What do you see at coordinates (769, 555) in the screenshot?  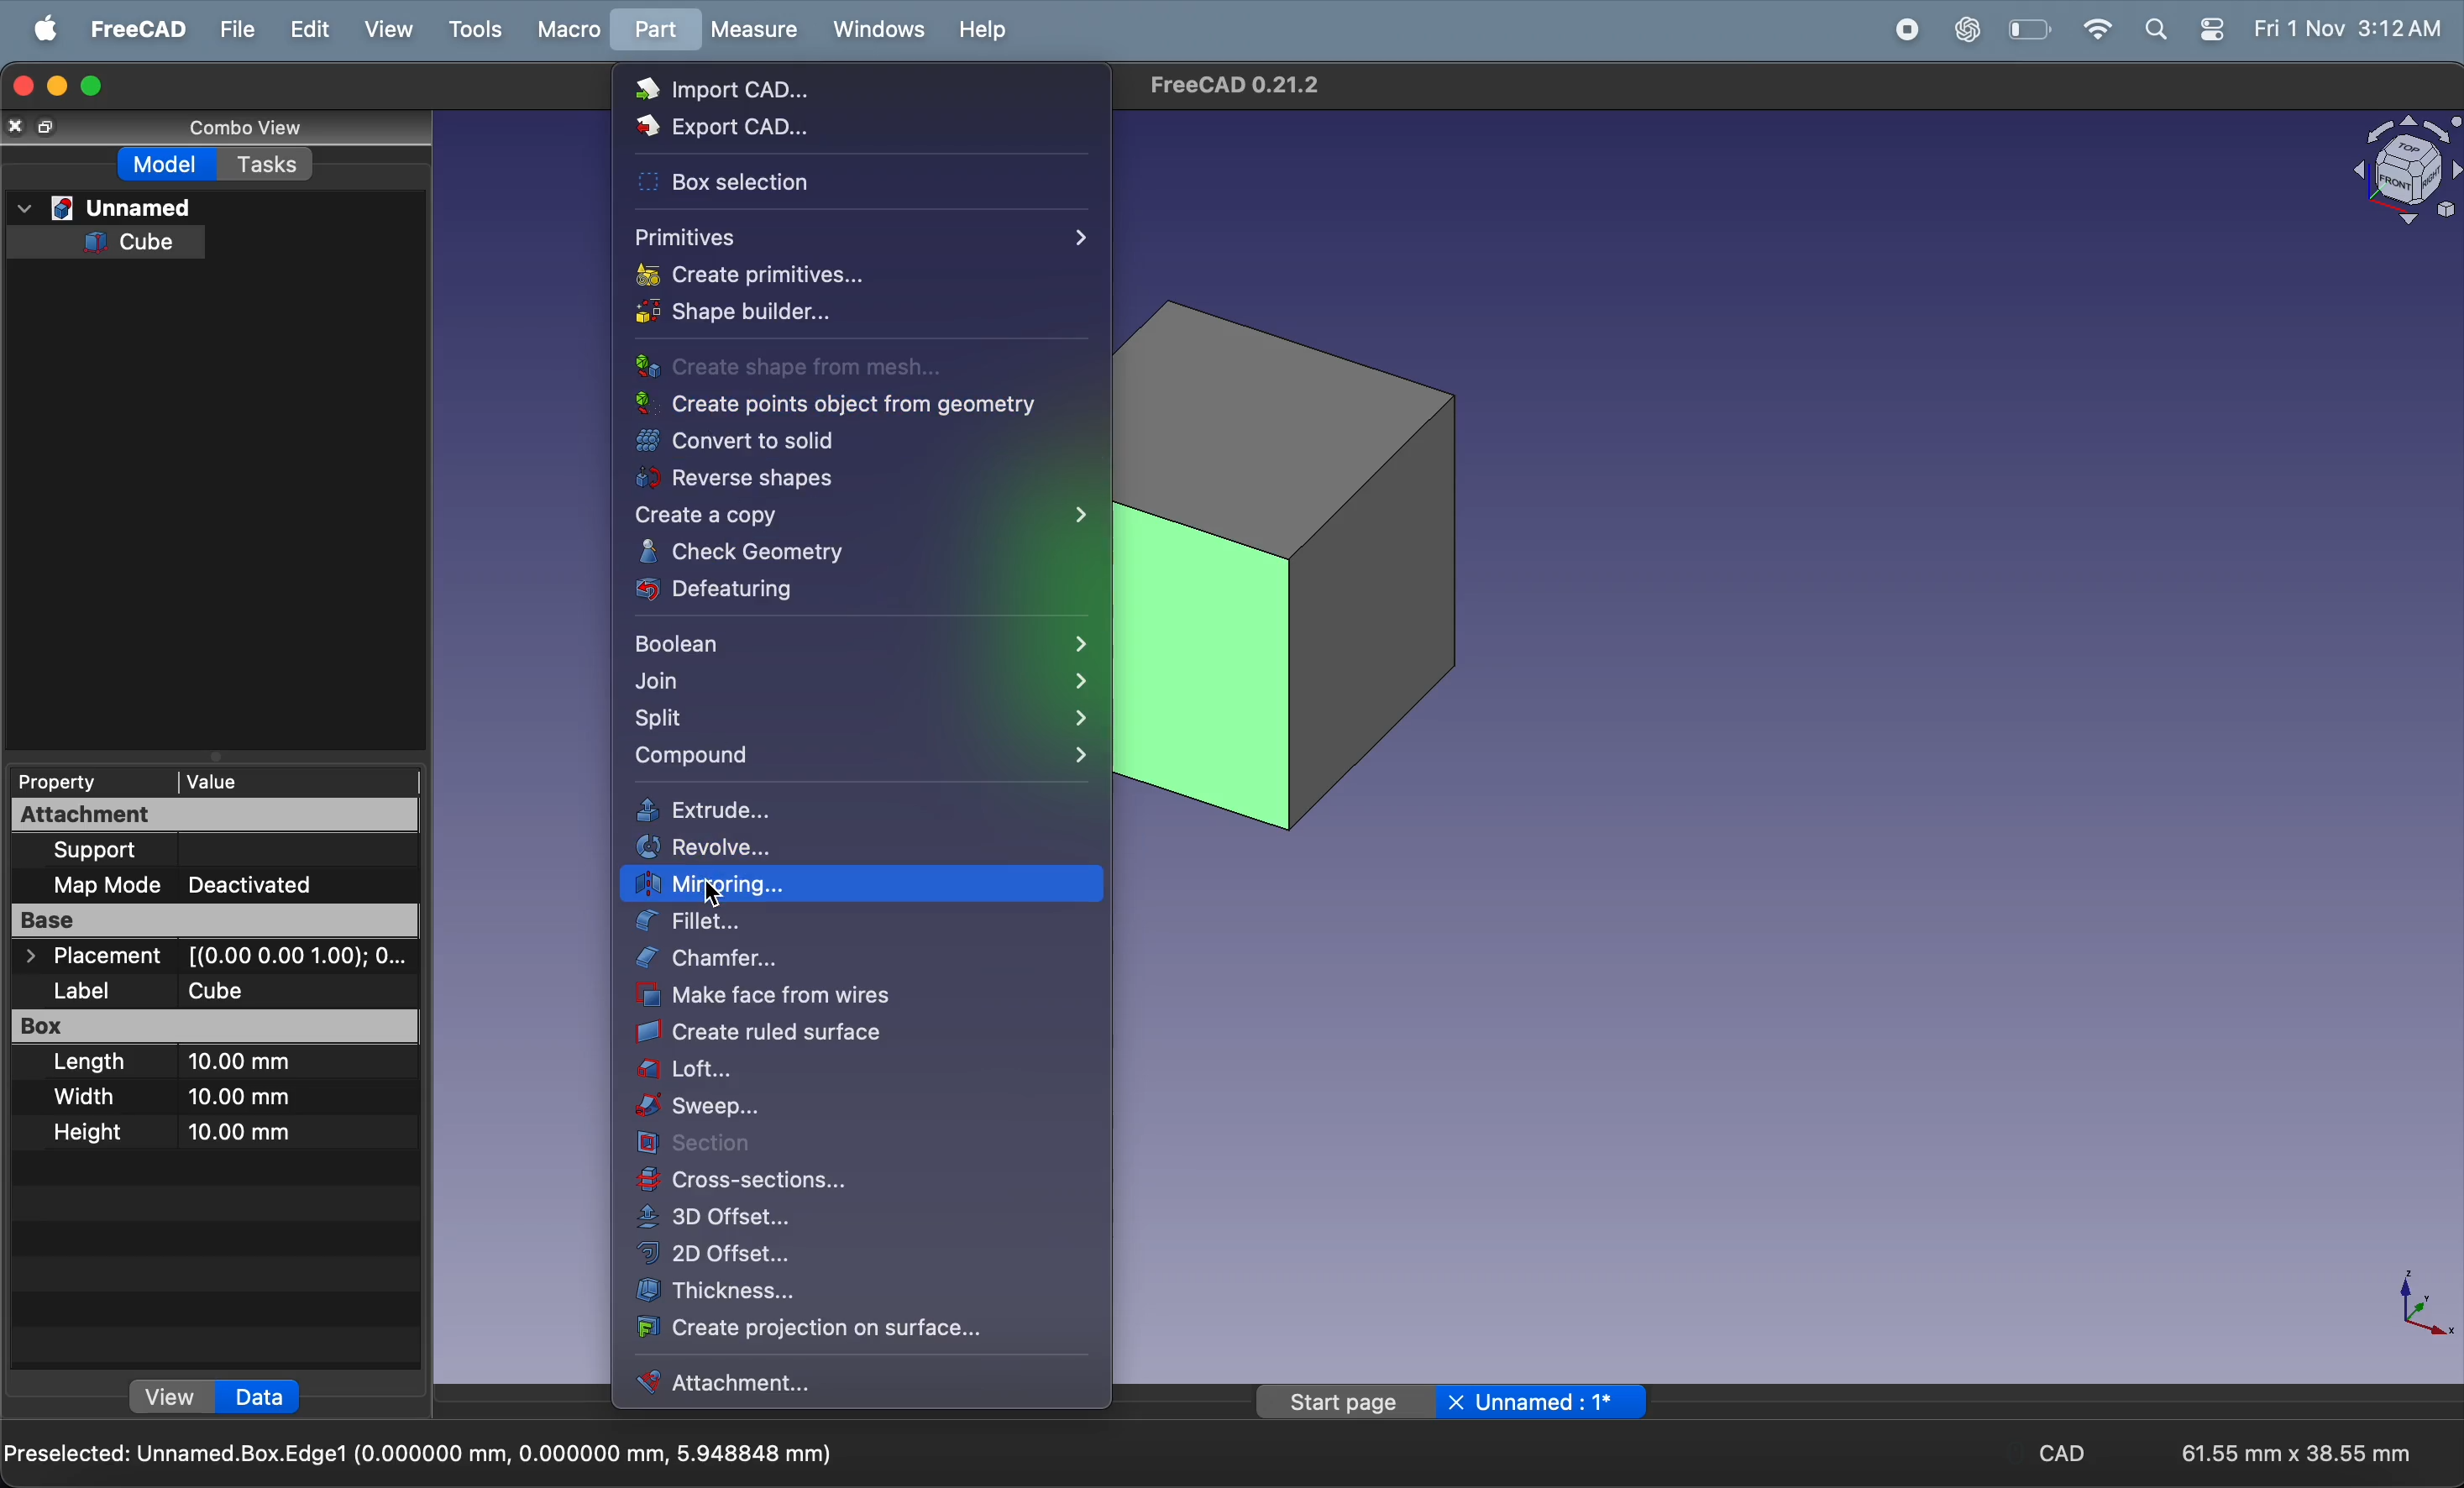 I see `check geometry` at bounding box center [769, 555].